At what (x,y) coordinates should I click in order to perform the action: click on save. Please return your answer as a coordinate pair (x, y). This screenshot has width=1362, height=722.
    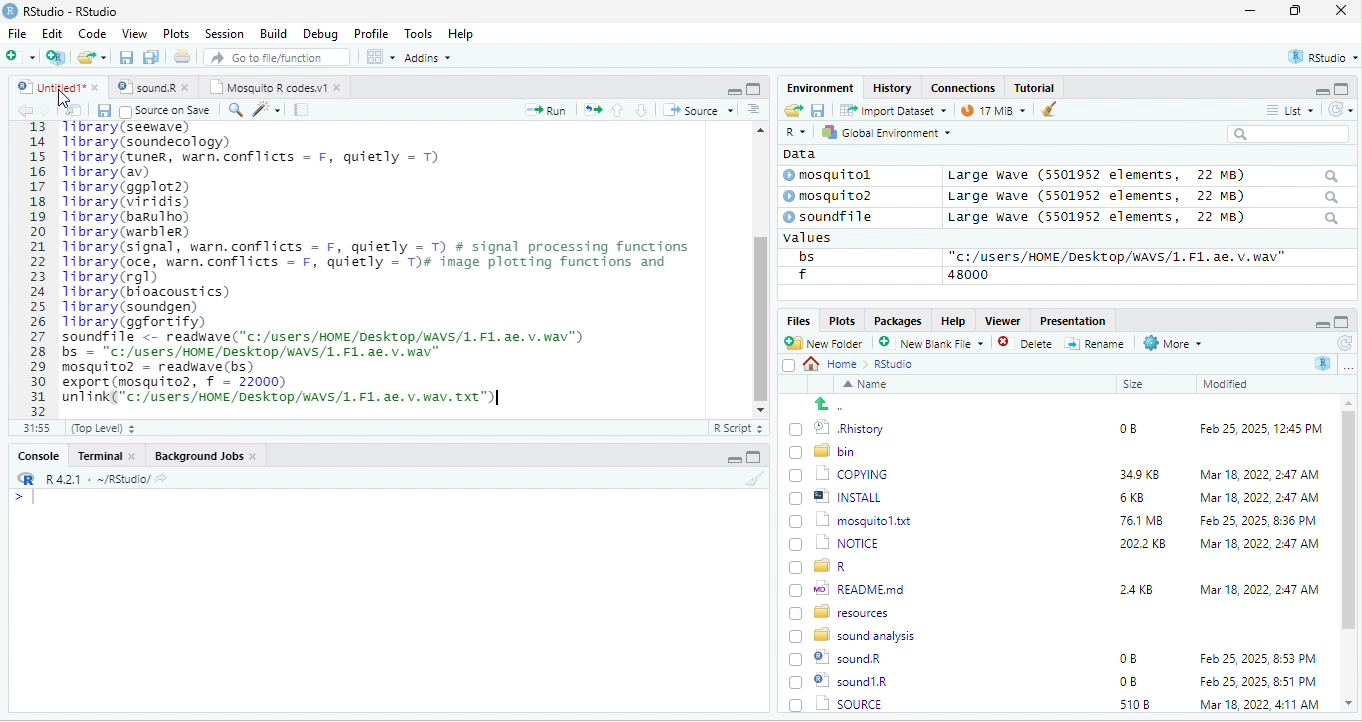
    Looking at the image, I should click on (103, 110).